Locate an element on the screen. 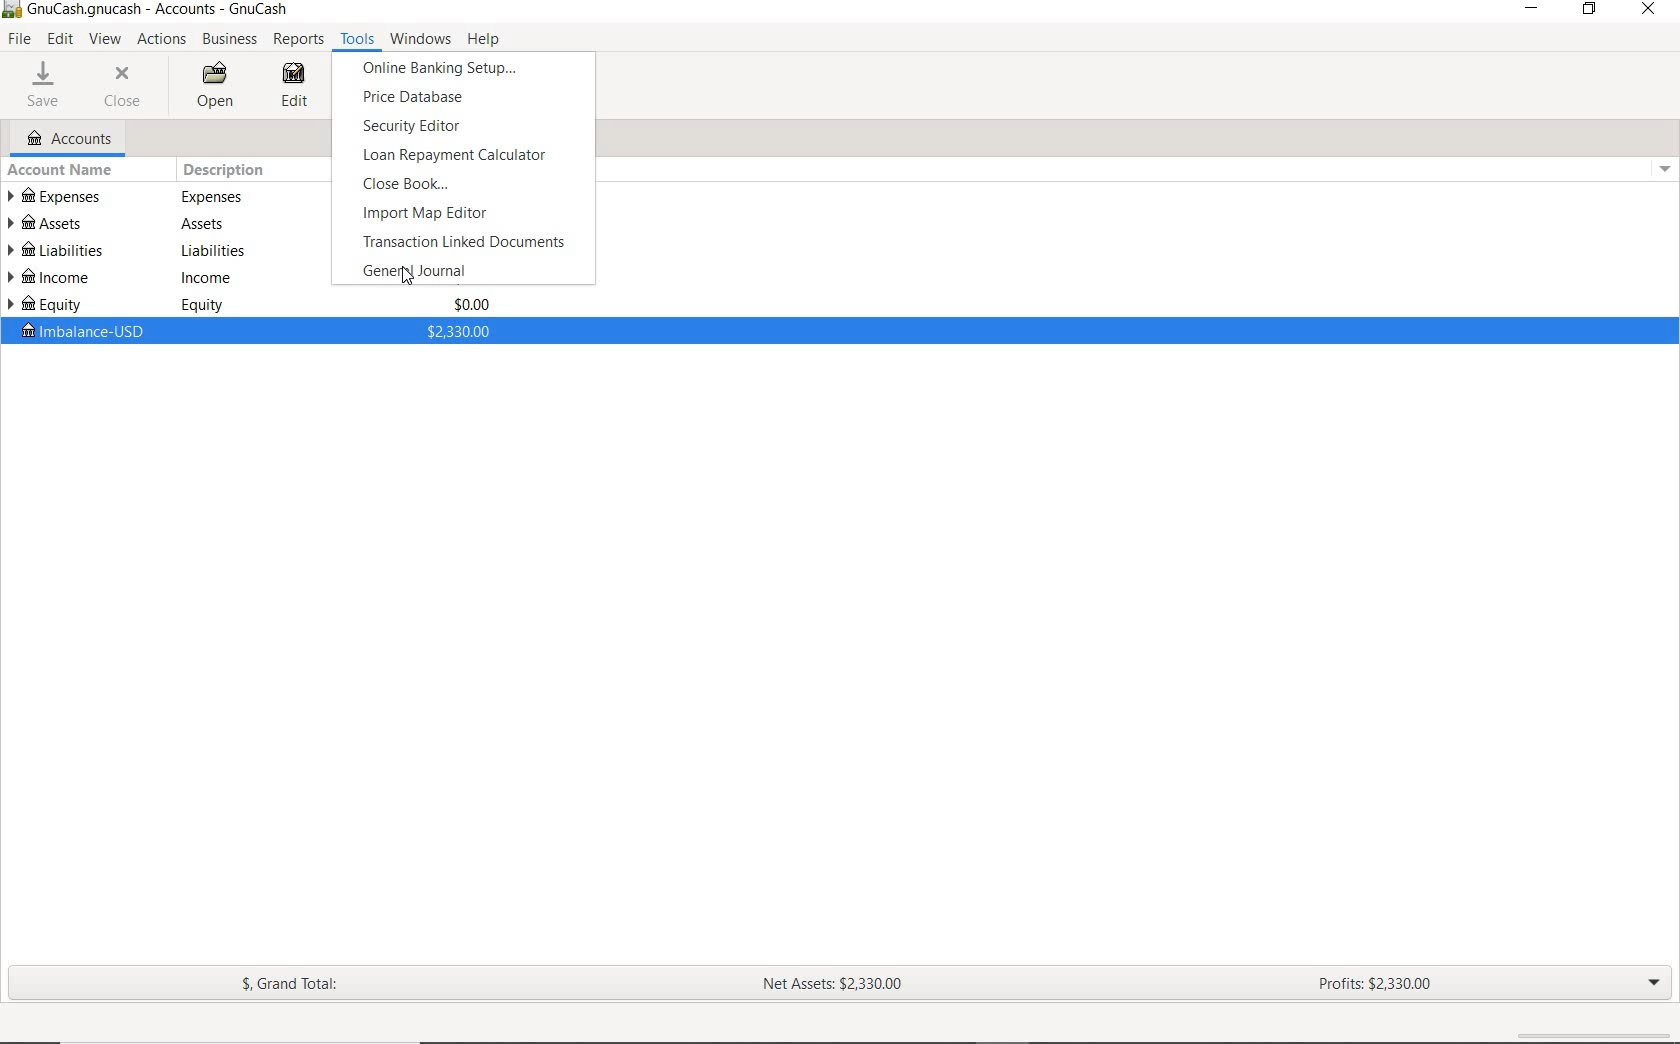 The image size is (1680, 1044). ASSETS is located at coordinates (165, 221).